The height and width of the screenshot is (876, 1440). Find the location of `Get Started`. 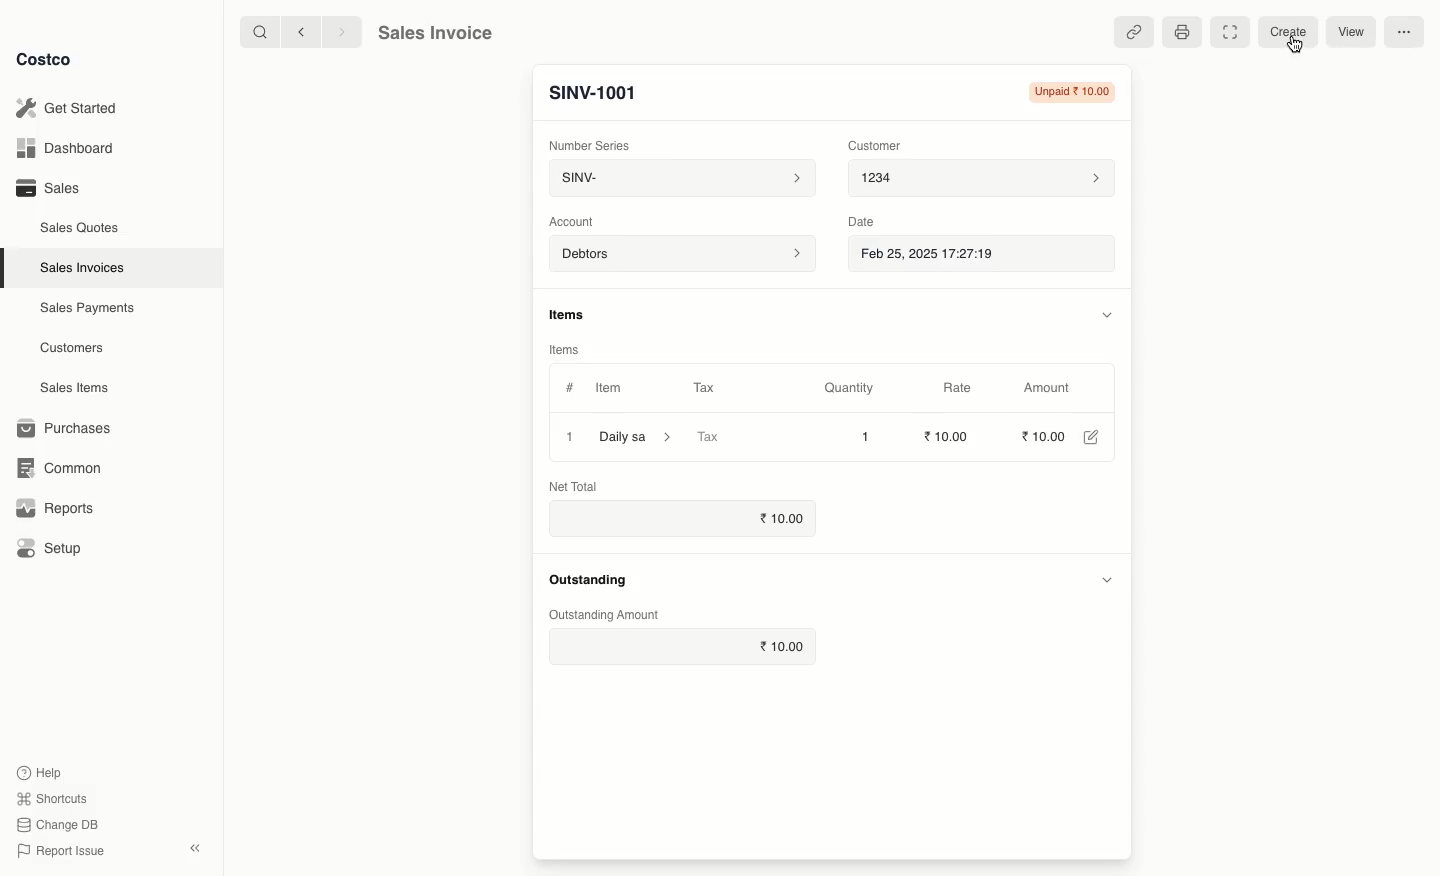

Get Started is located at coordinates (74, 107).